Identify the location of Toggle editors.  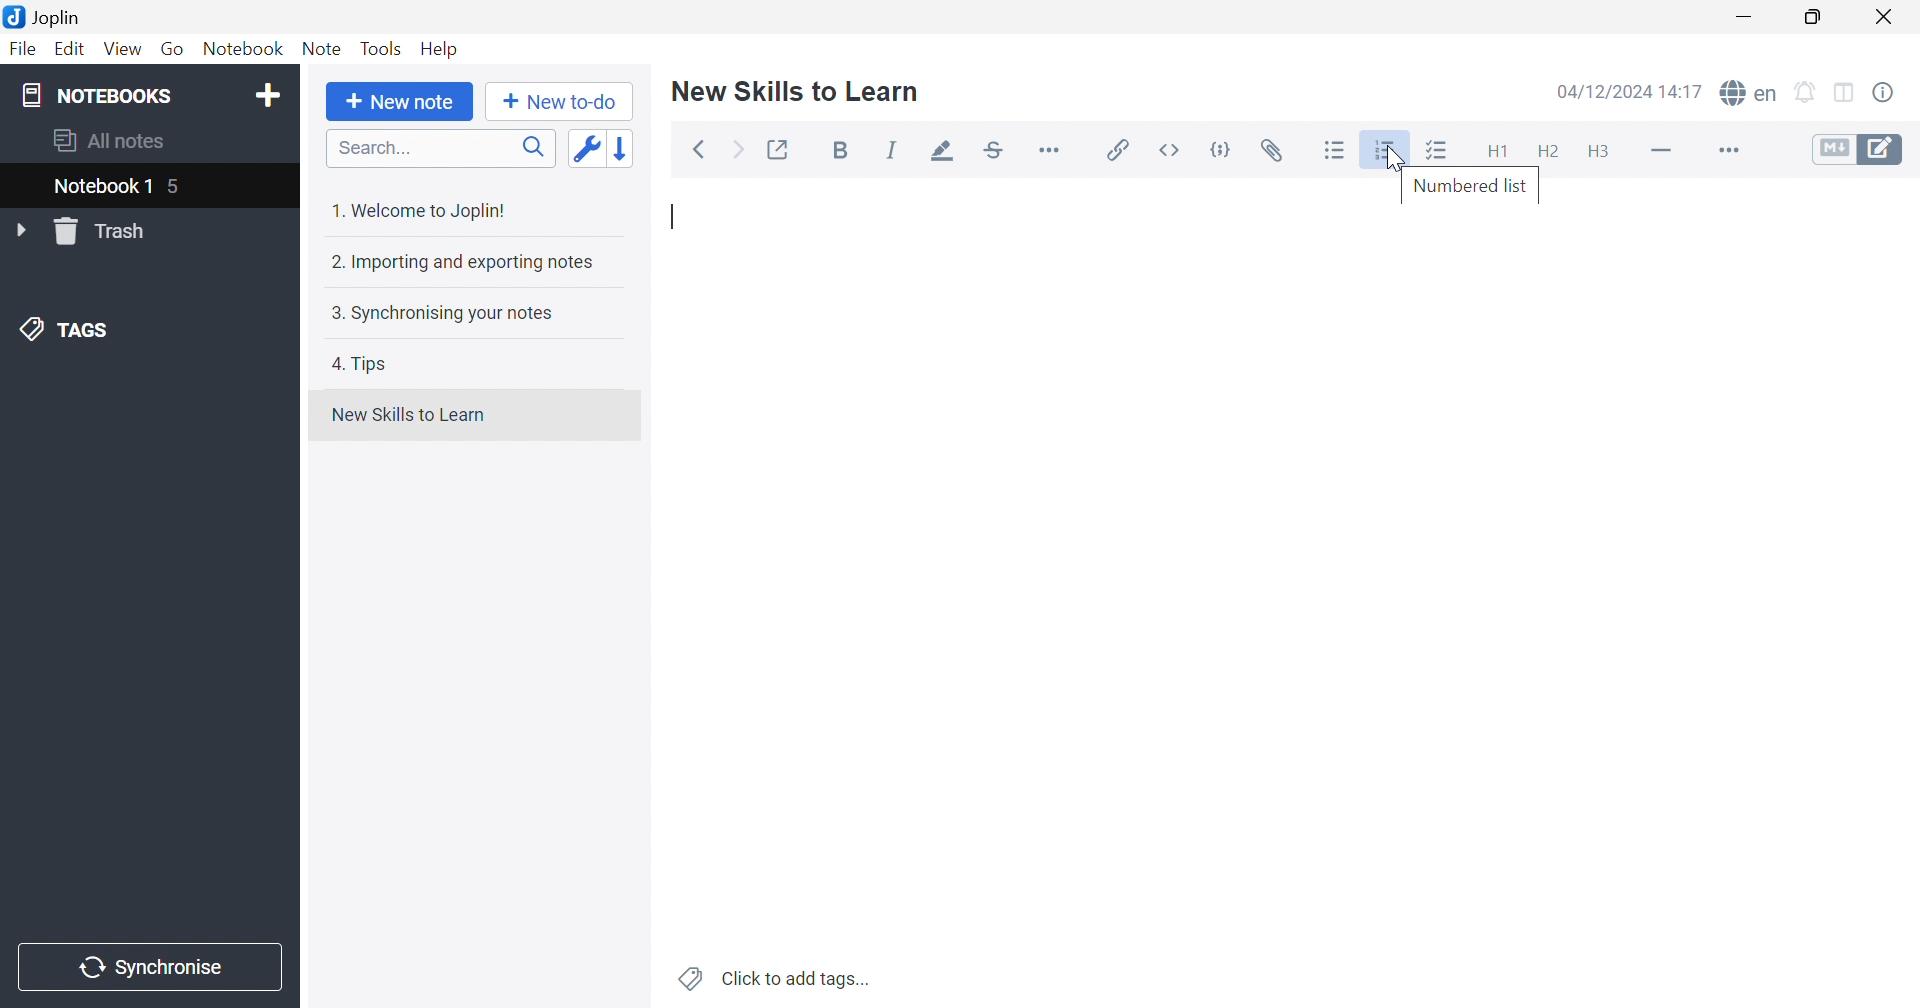
(1858, 148).